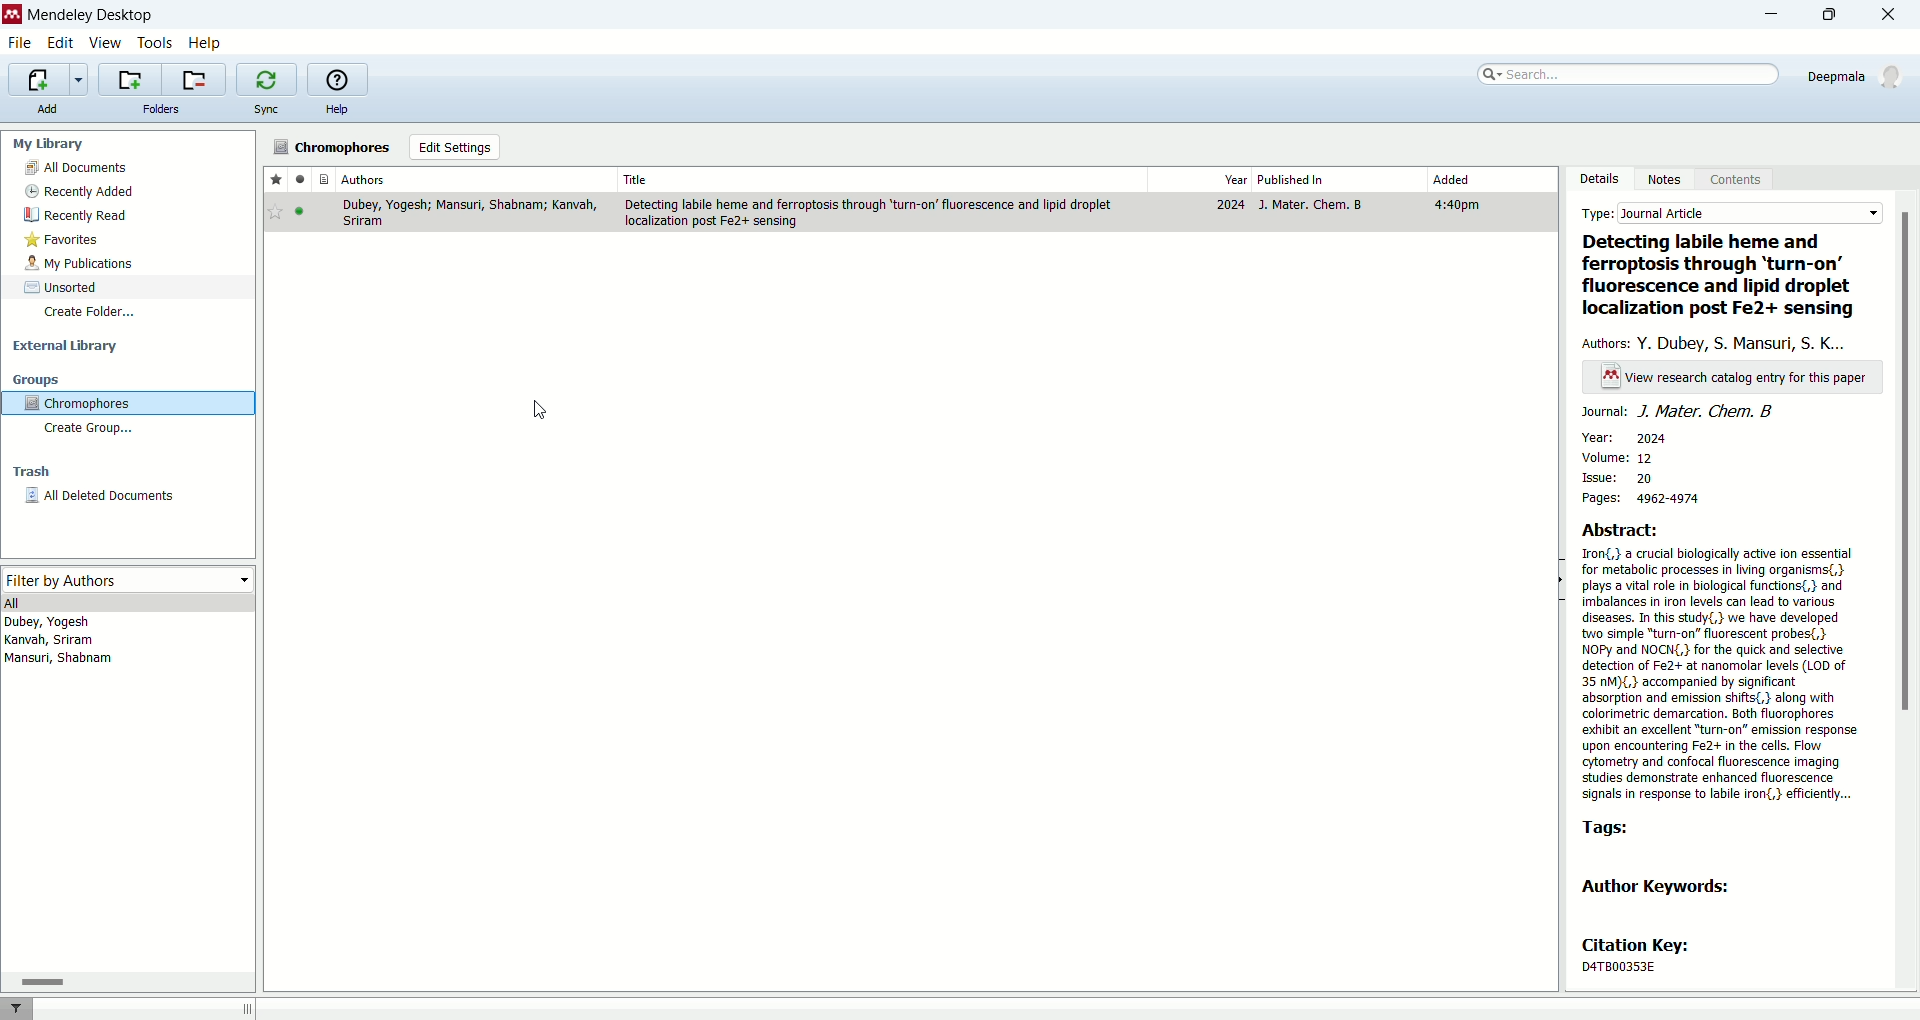  Describe the element at coordinates (1625, 436) in the screenshot. I see `year:  2024` at that location.